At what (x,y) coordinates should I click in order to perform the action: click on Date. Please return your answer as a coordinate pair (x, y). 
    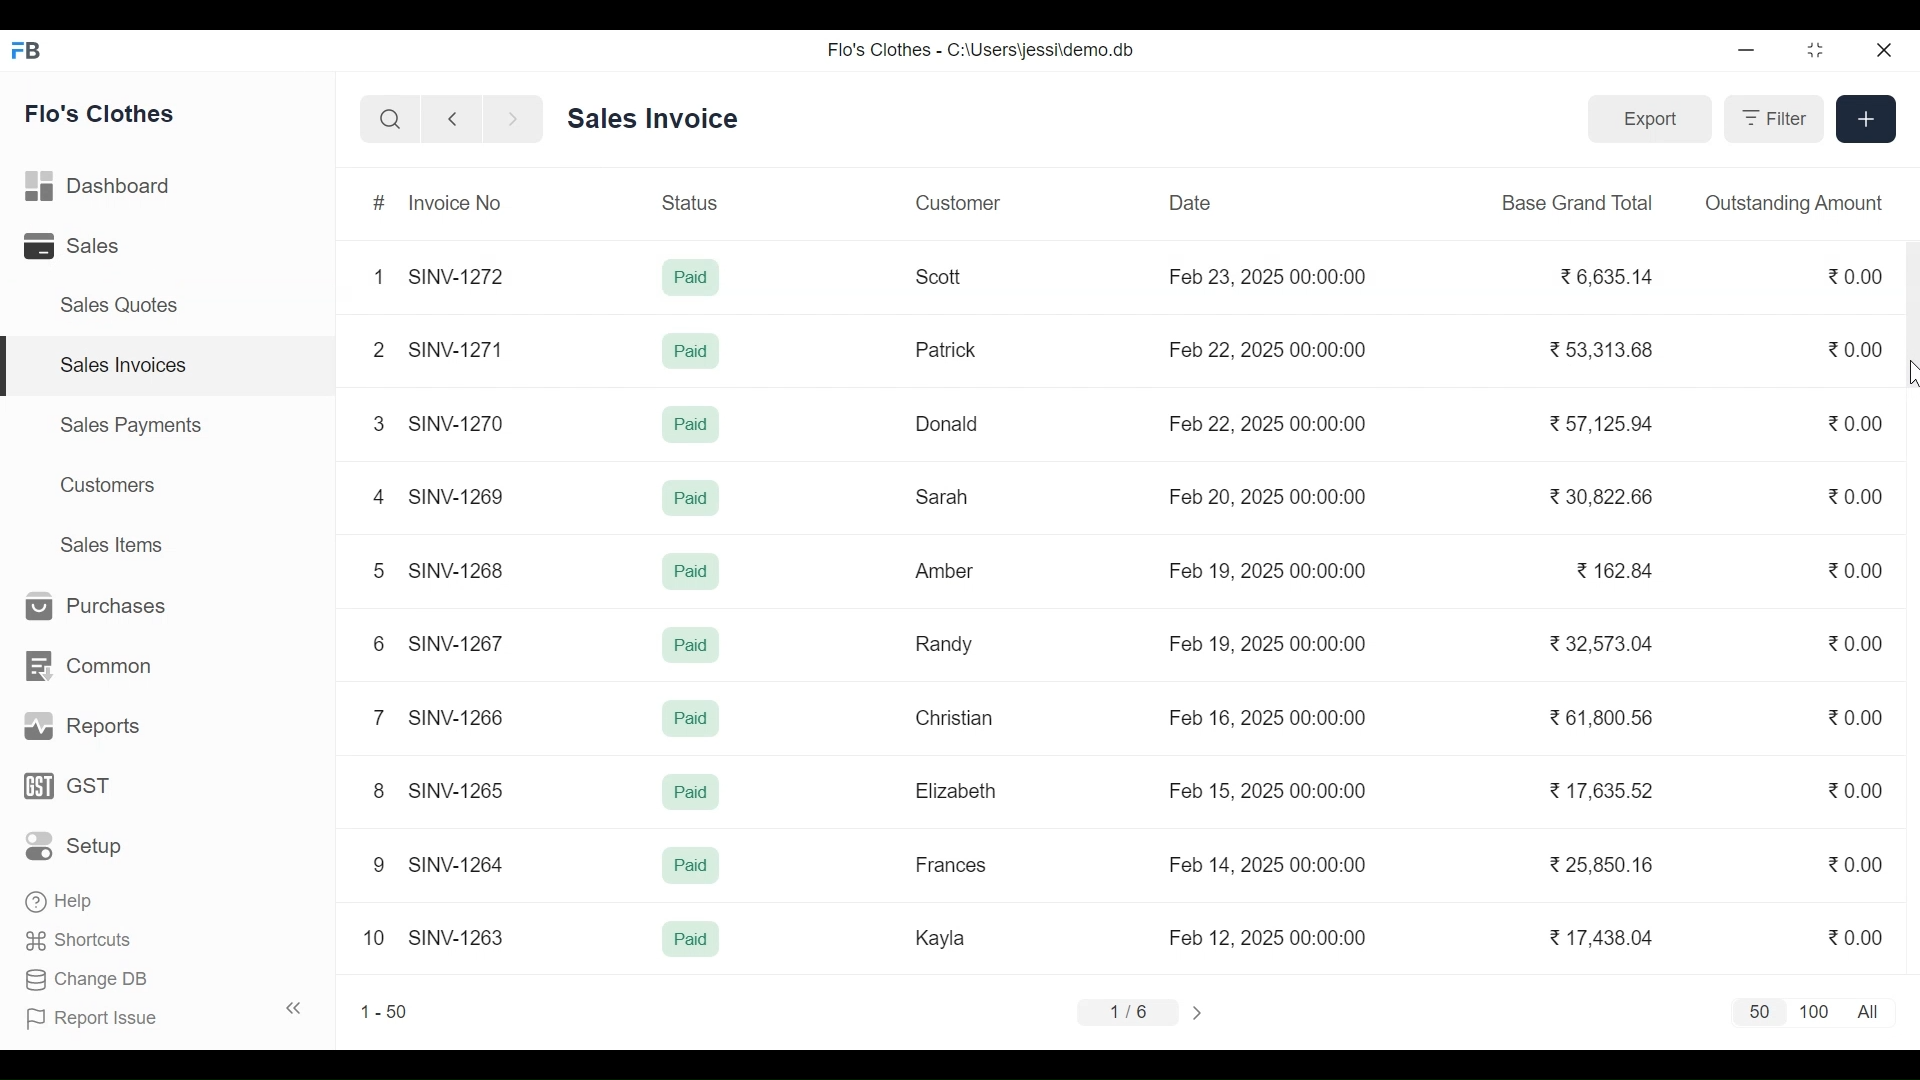
    Looking at the image, I should click on (1191, 202).